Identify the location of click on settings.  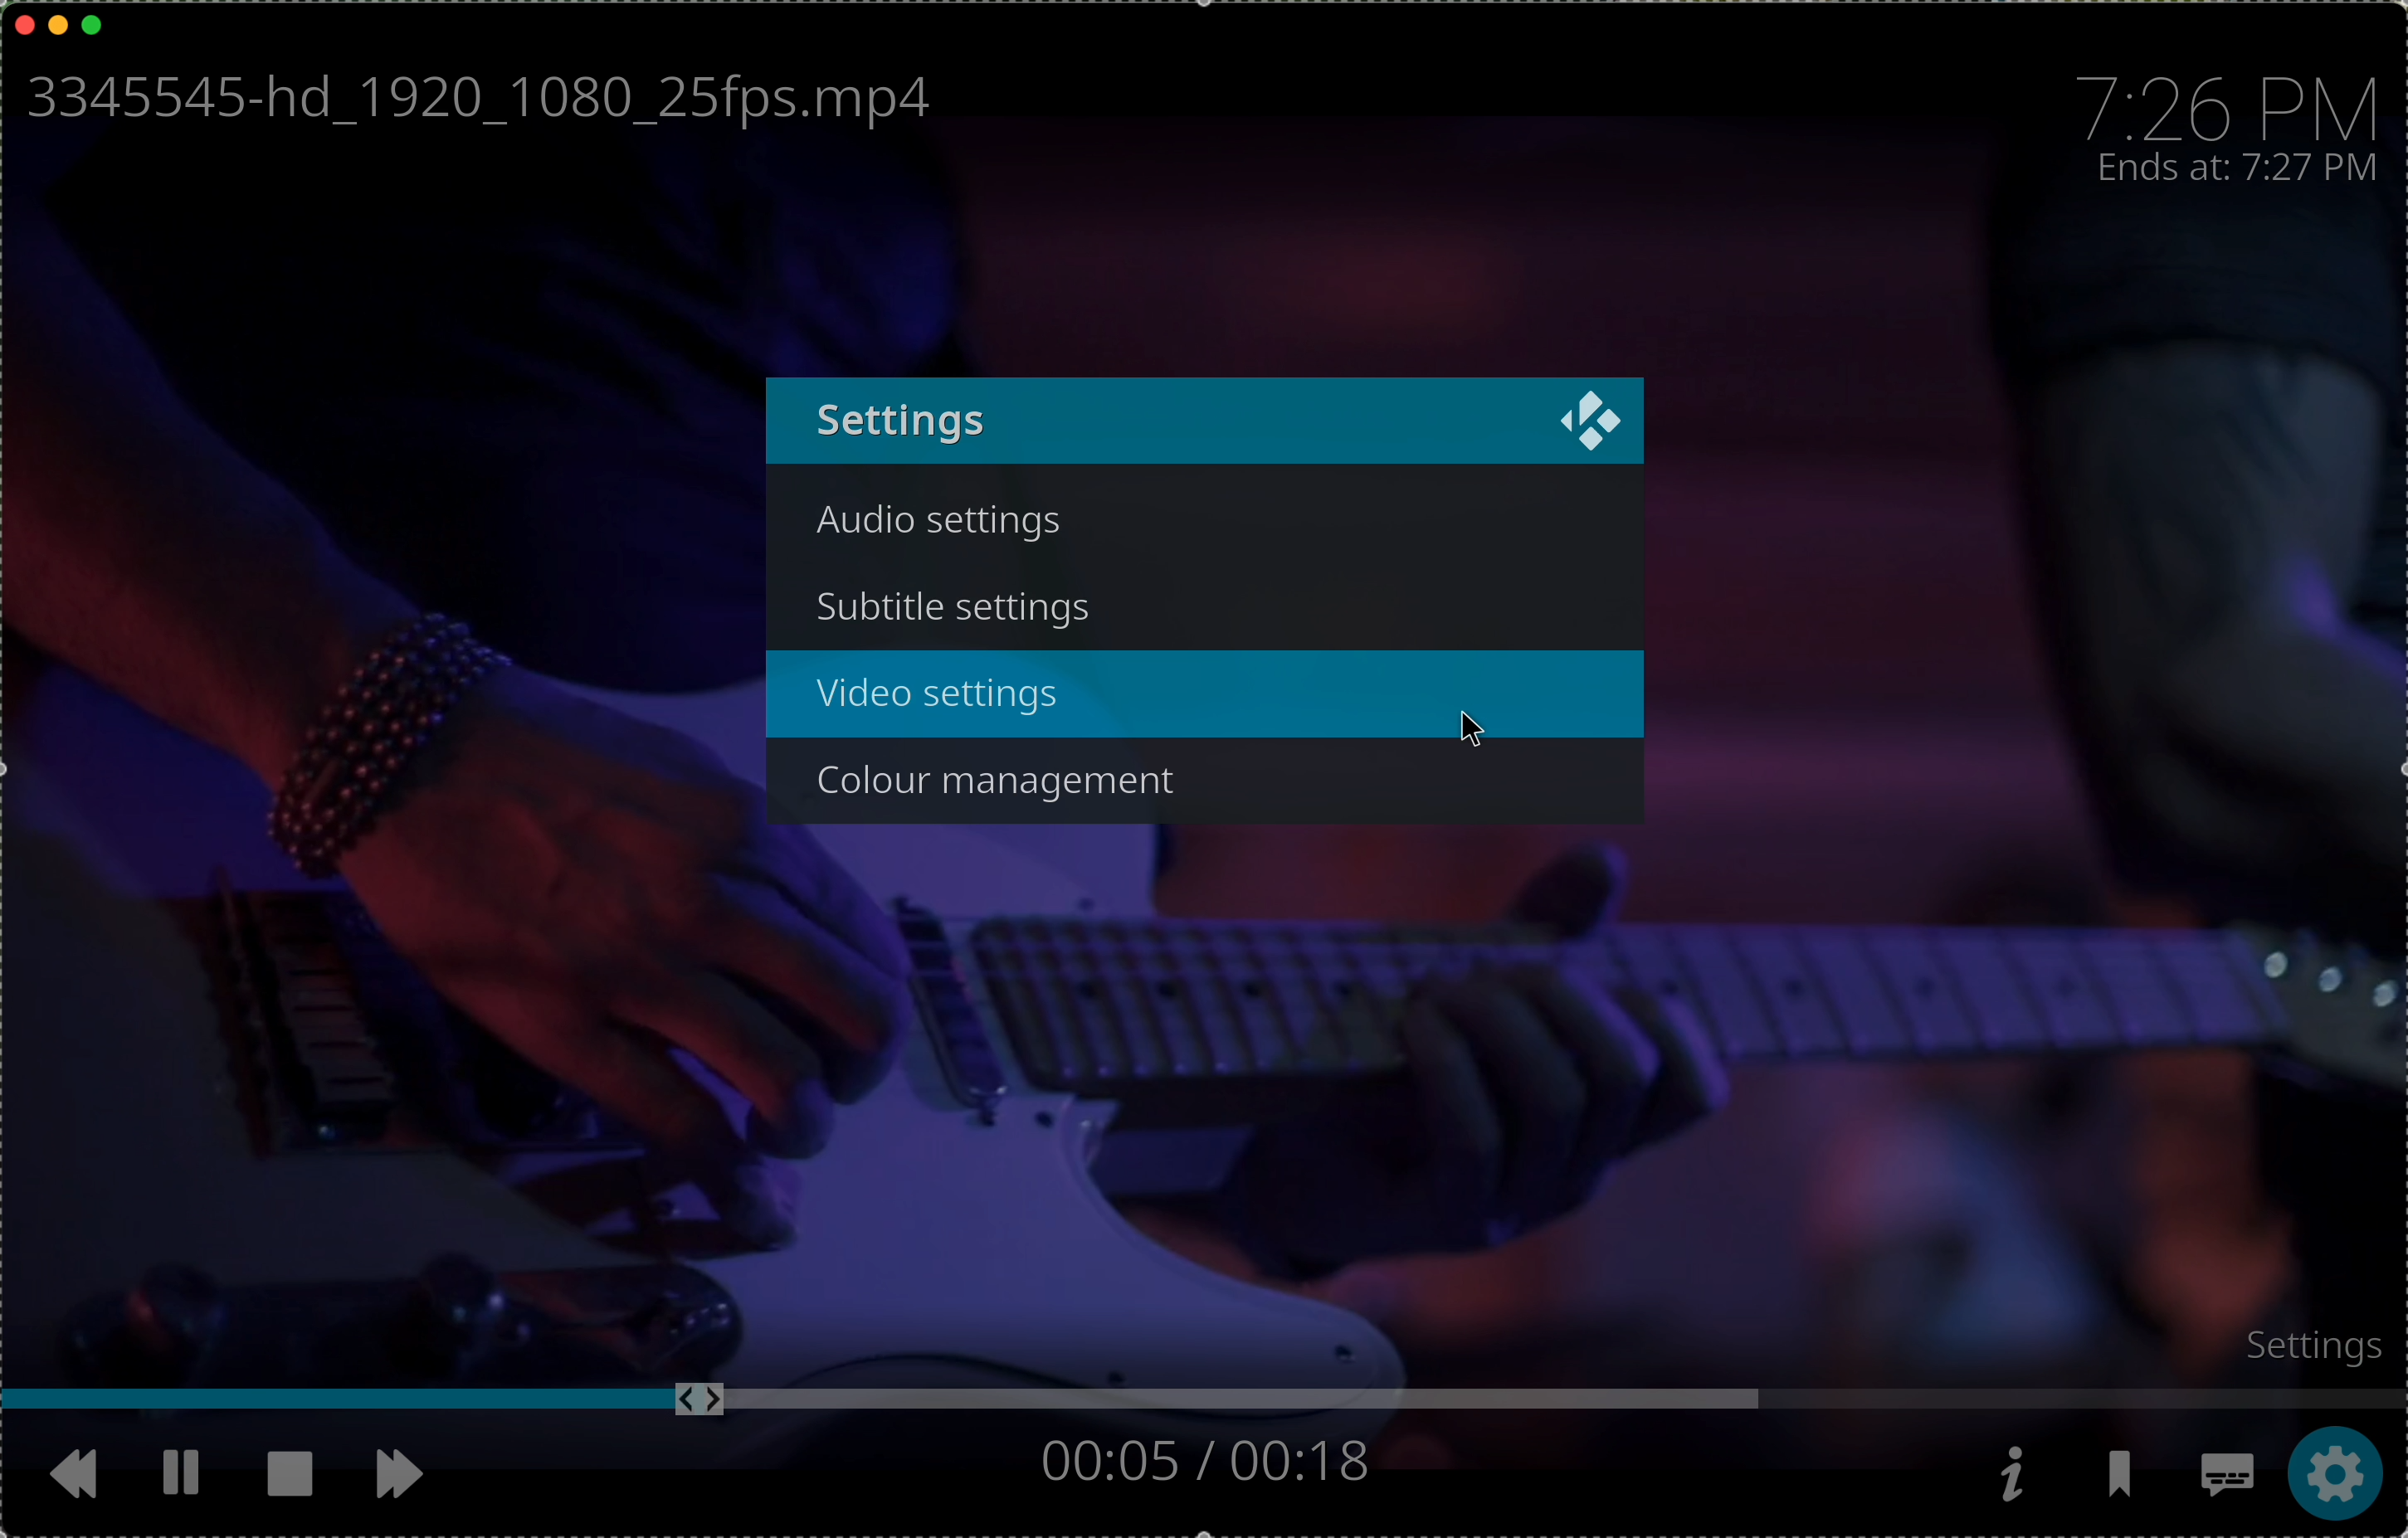
(2334, 1474).